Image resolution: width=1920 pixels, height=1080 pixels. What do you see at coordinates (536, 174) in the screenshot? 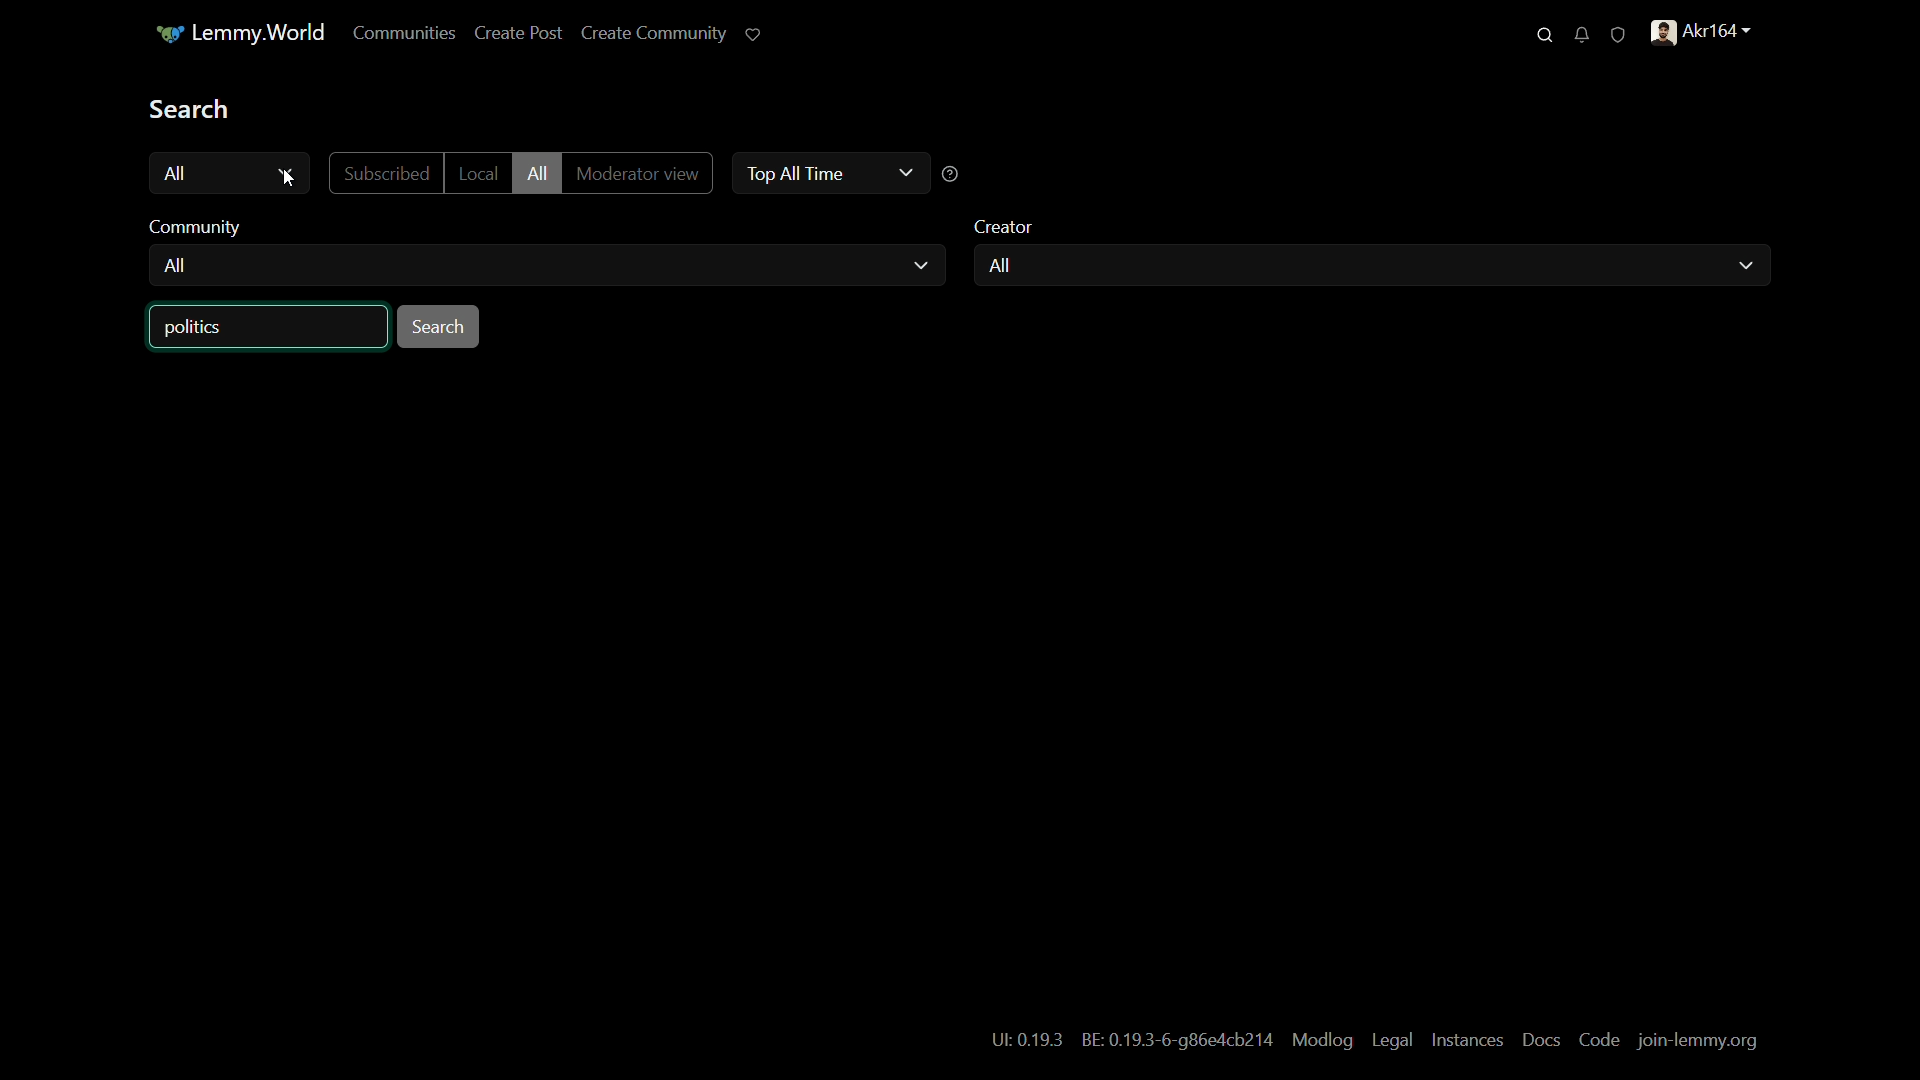
I see `all` at bounding box center [536, 174].